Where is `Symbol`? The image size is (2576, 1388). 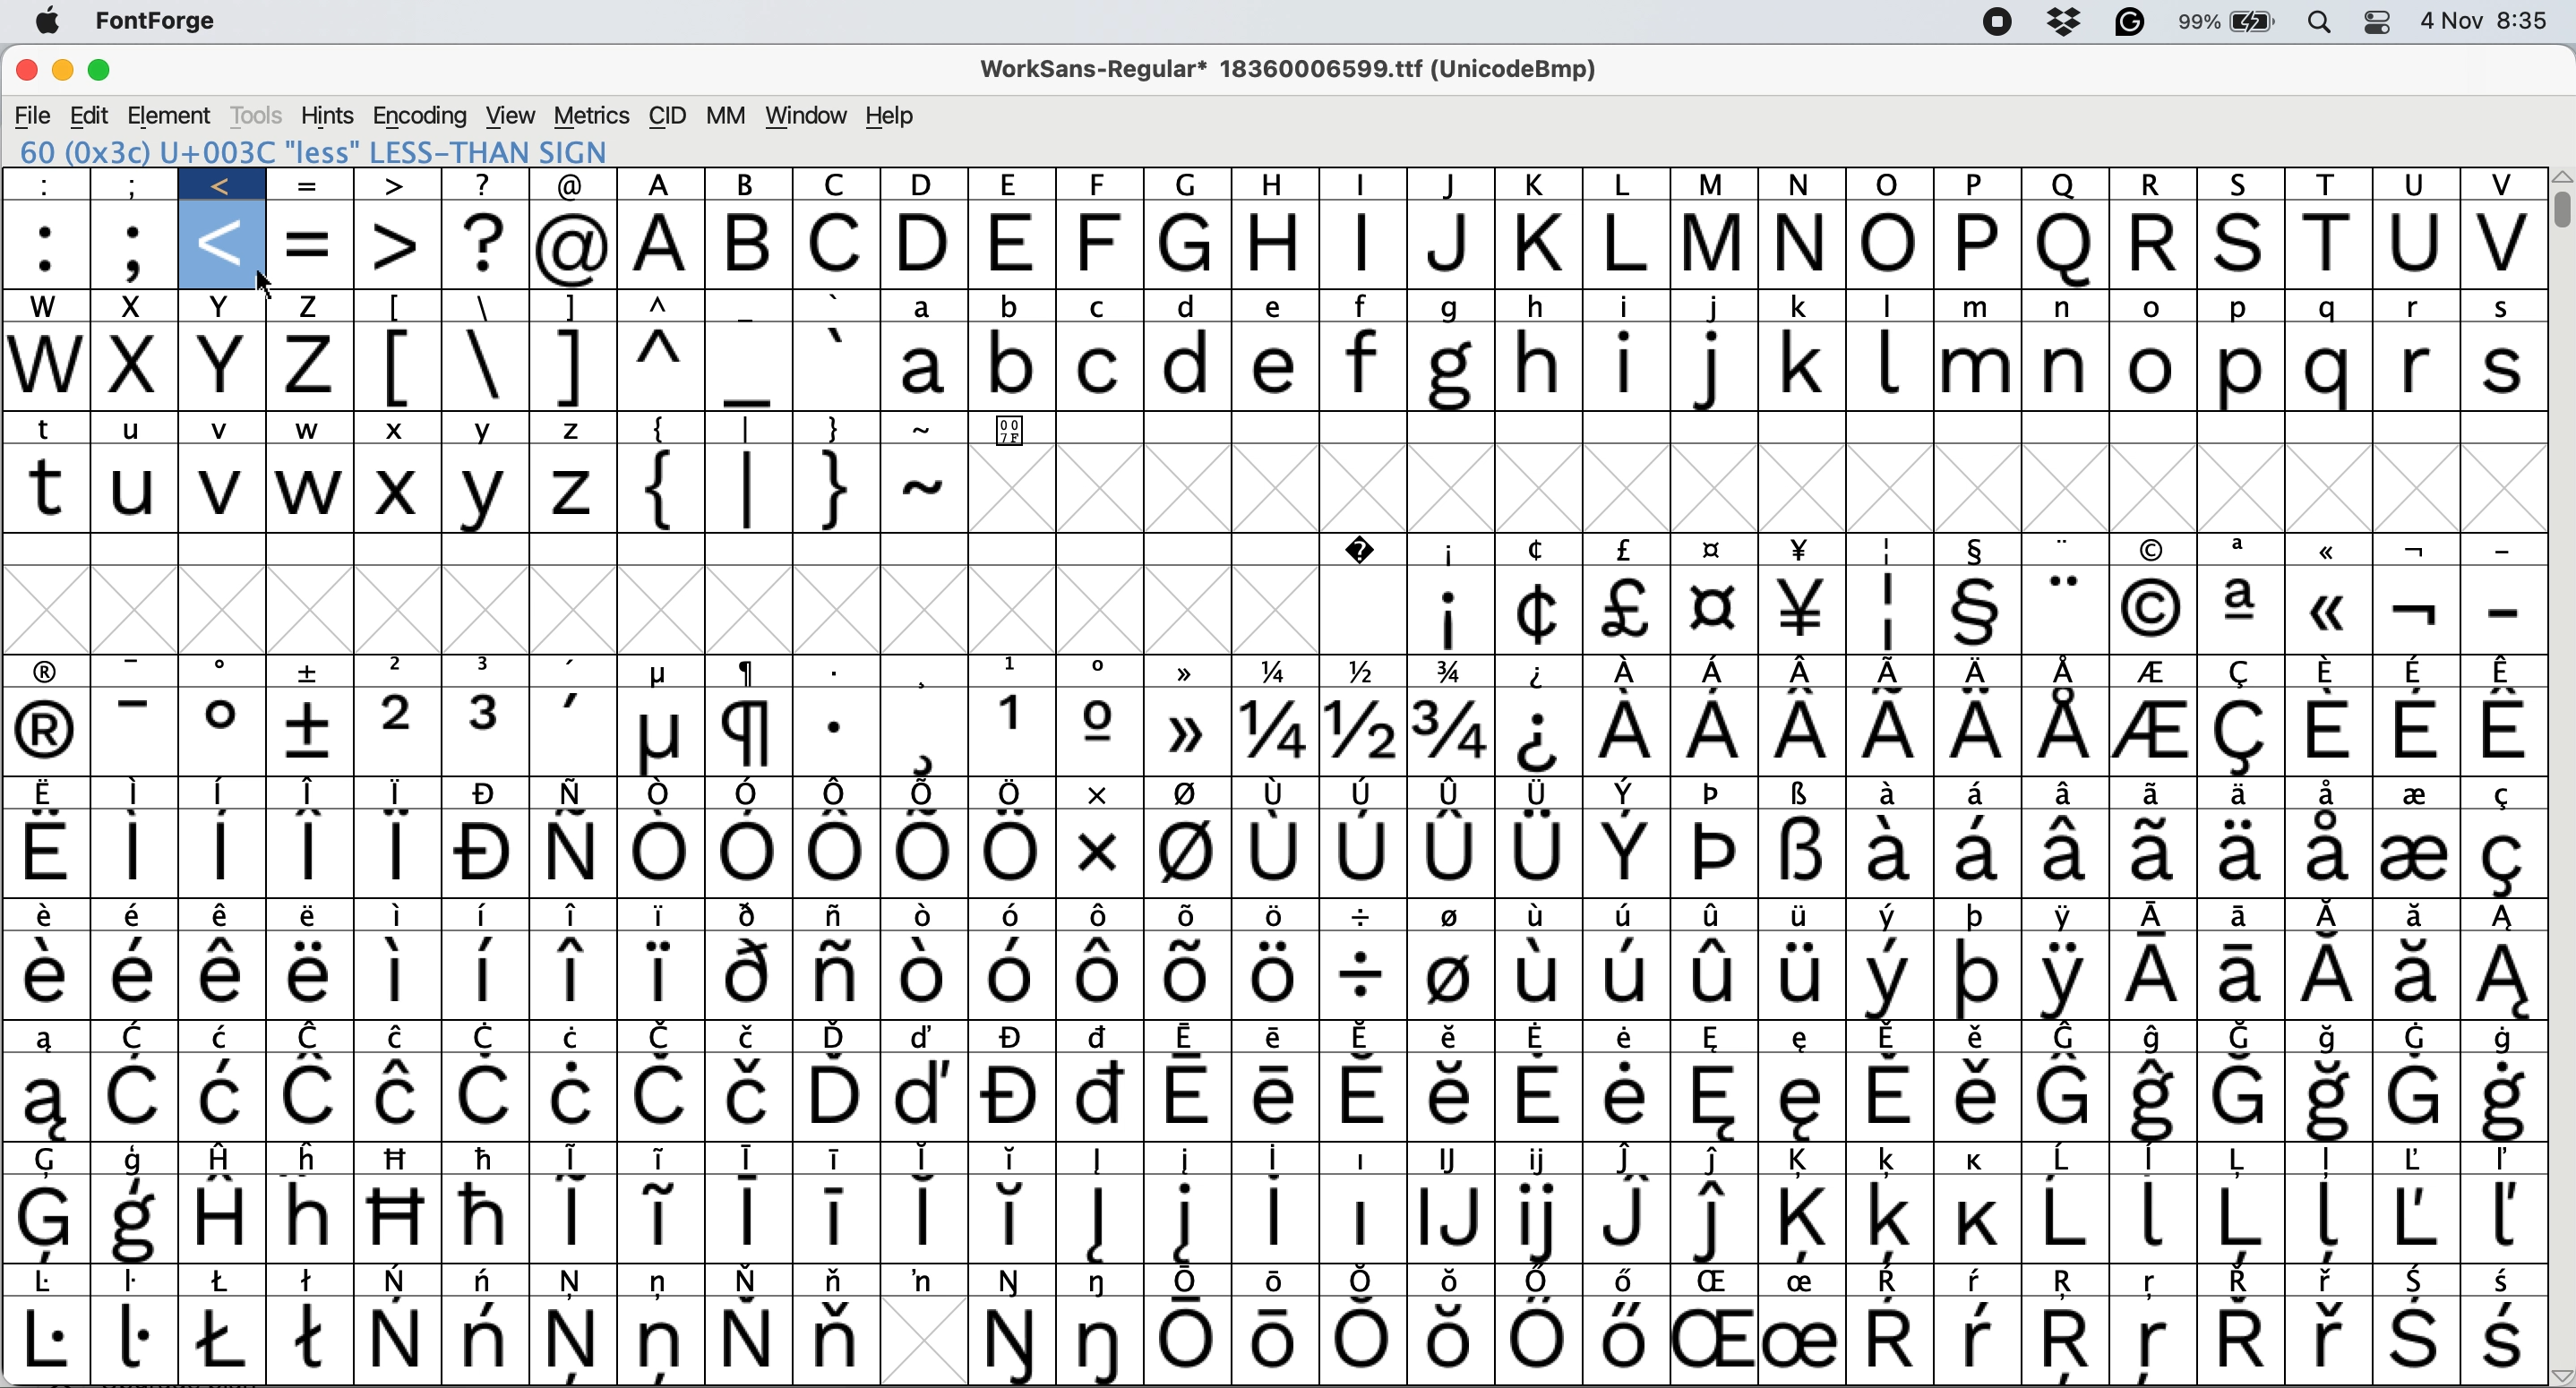 Symbol is located at coordinates (664, 1281).